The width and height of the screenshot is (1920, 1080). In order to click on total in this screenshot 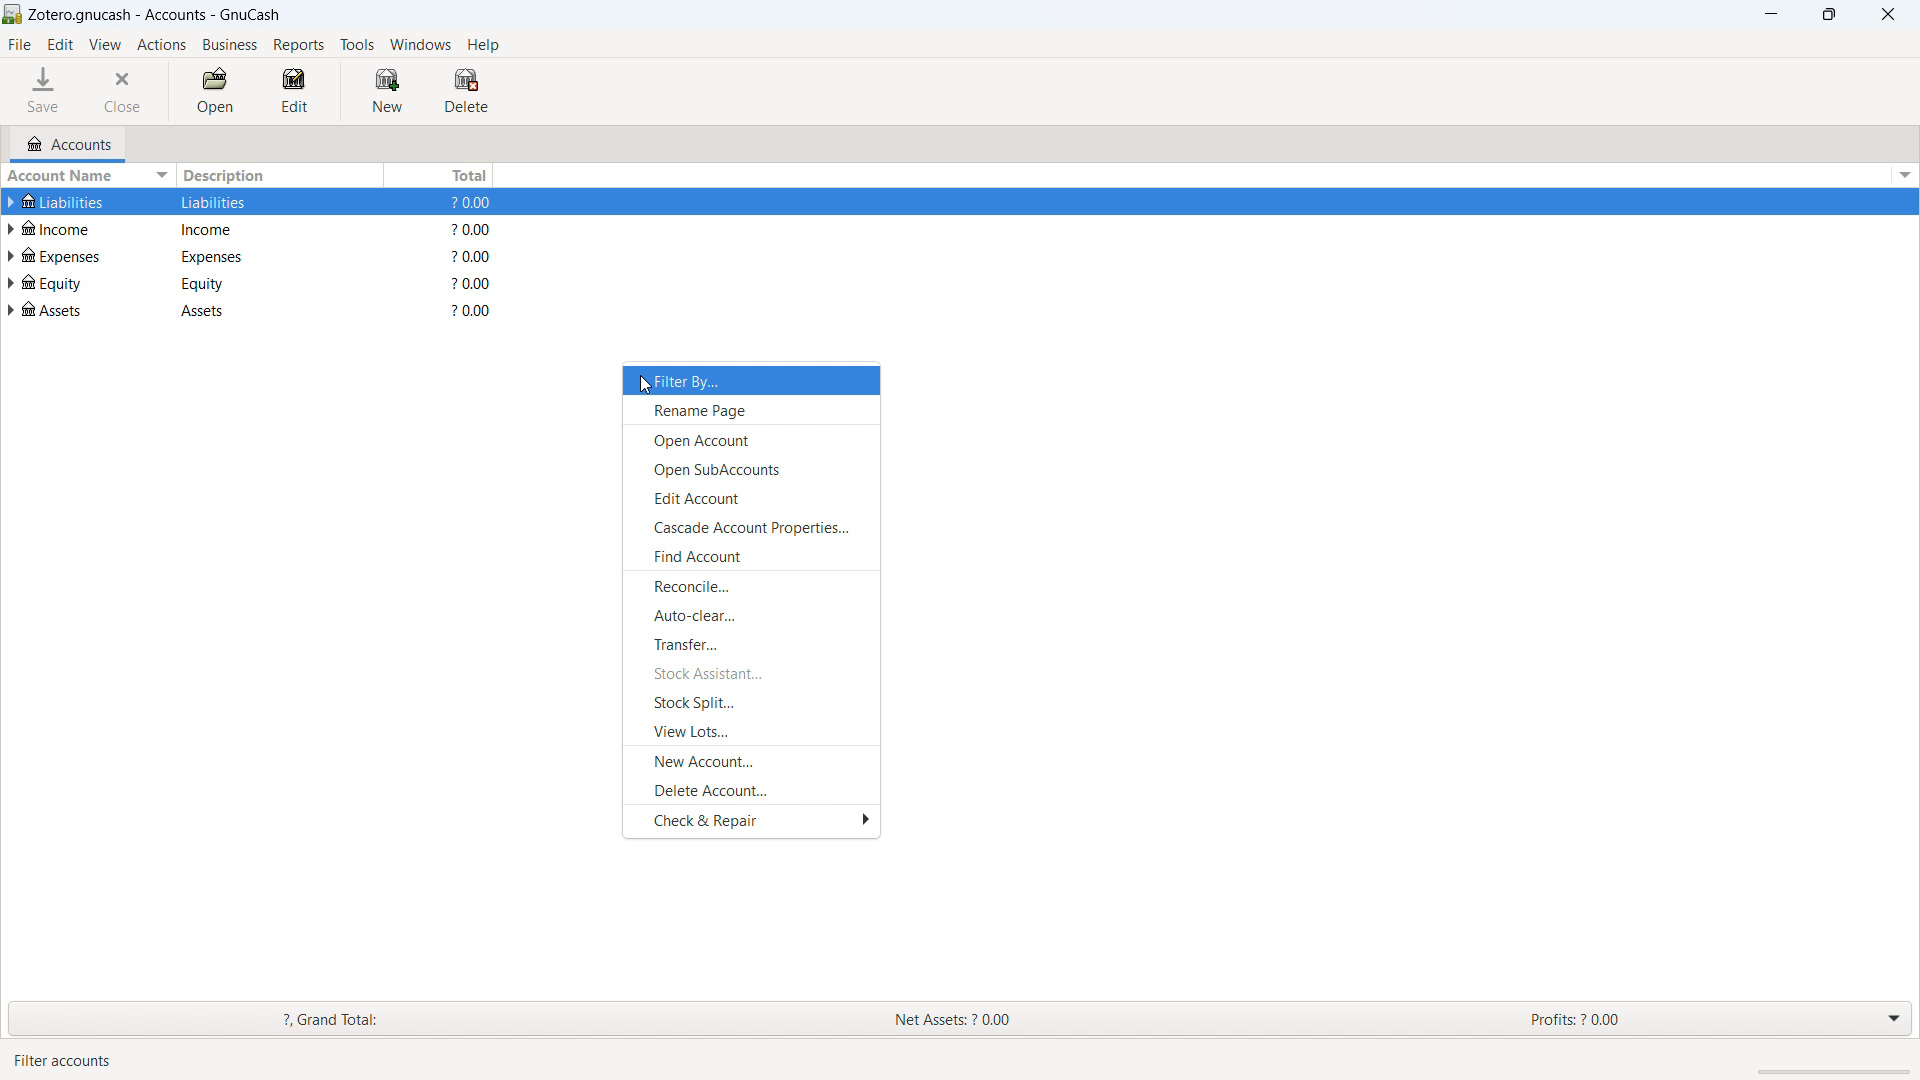, I will do `click(442, 174)`.